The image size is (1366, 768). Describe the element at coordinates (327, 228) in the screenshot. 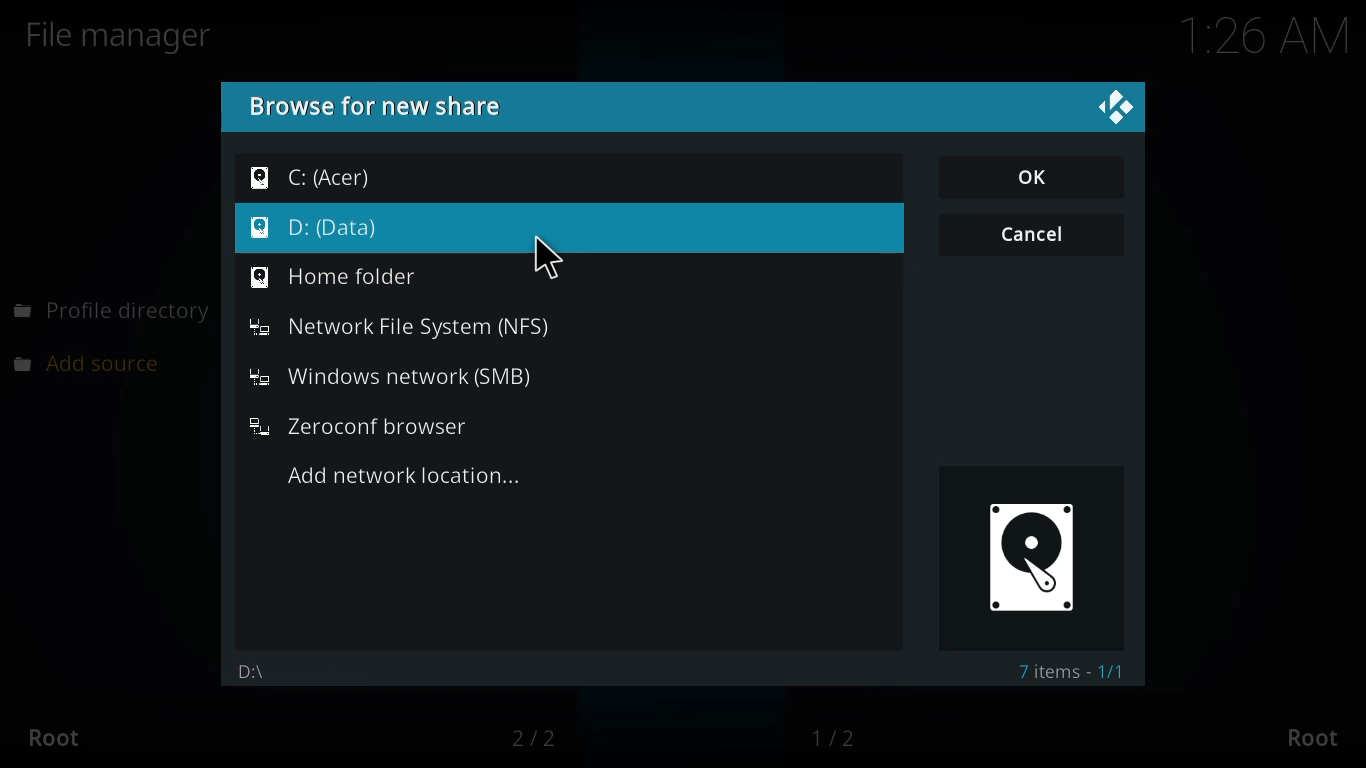

I see `d` at that location.